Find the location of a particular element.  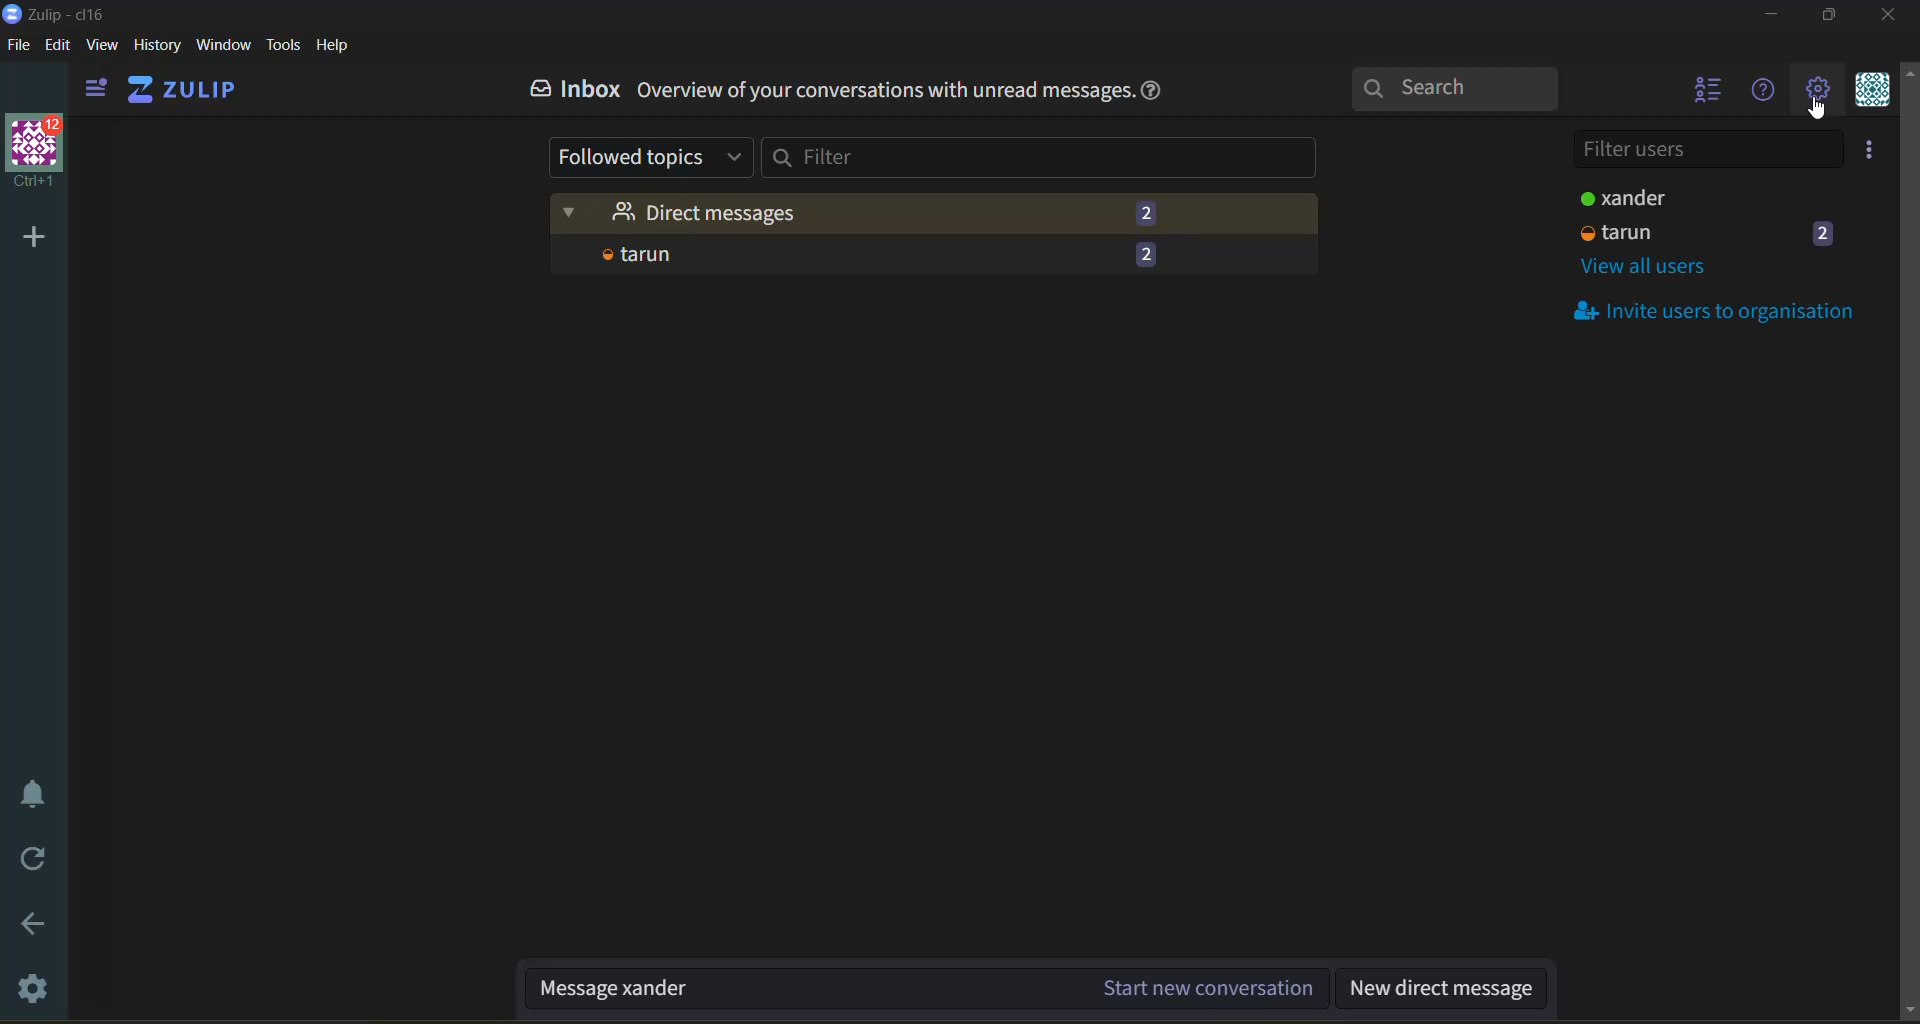

invite users to organisation is located at coordinates (1717, 311).